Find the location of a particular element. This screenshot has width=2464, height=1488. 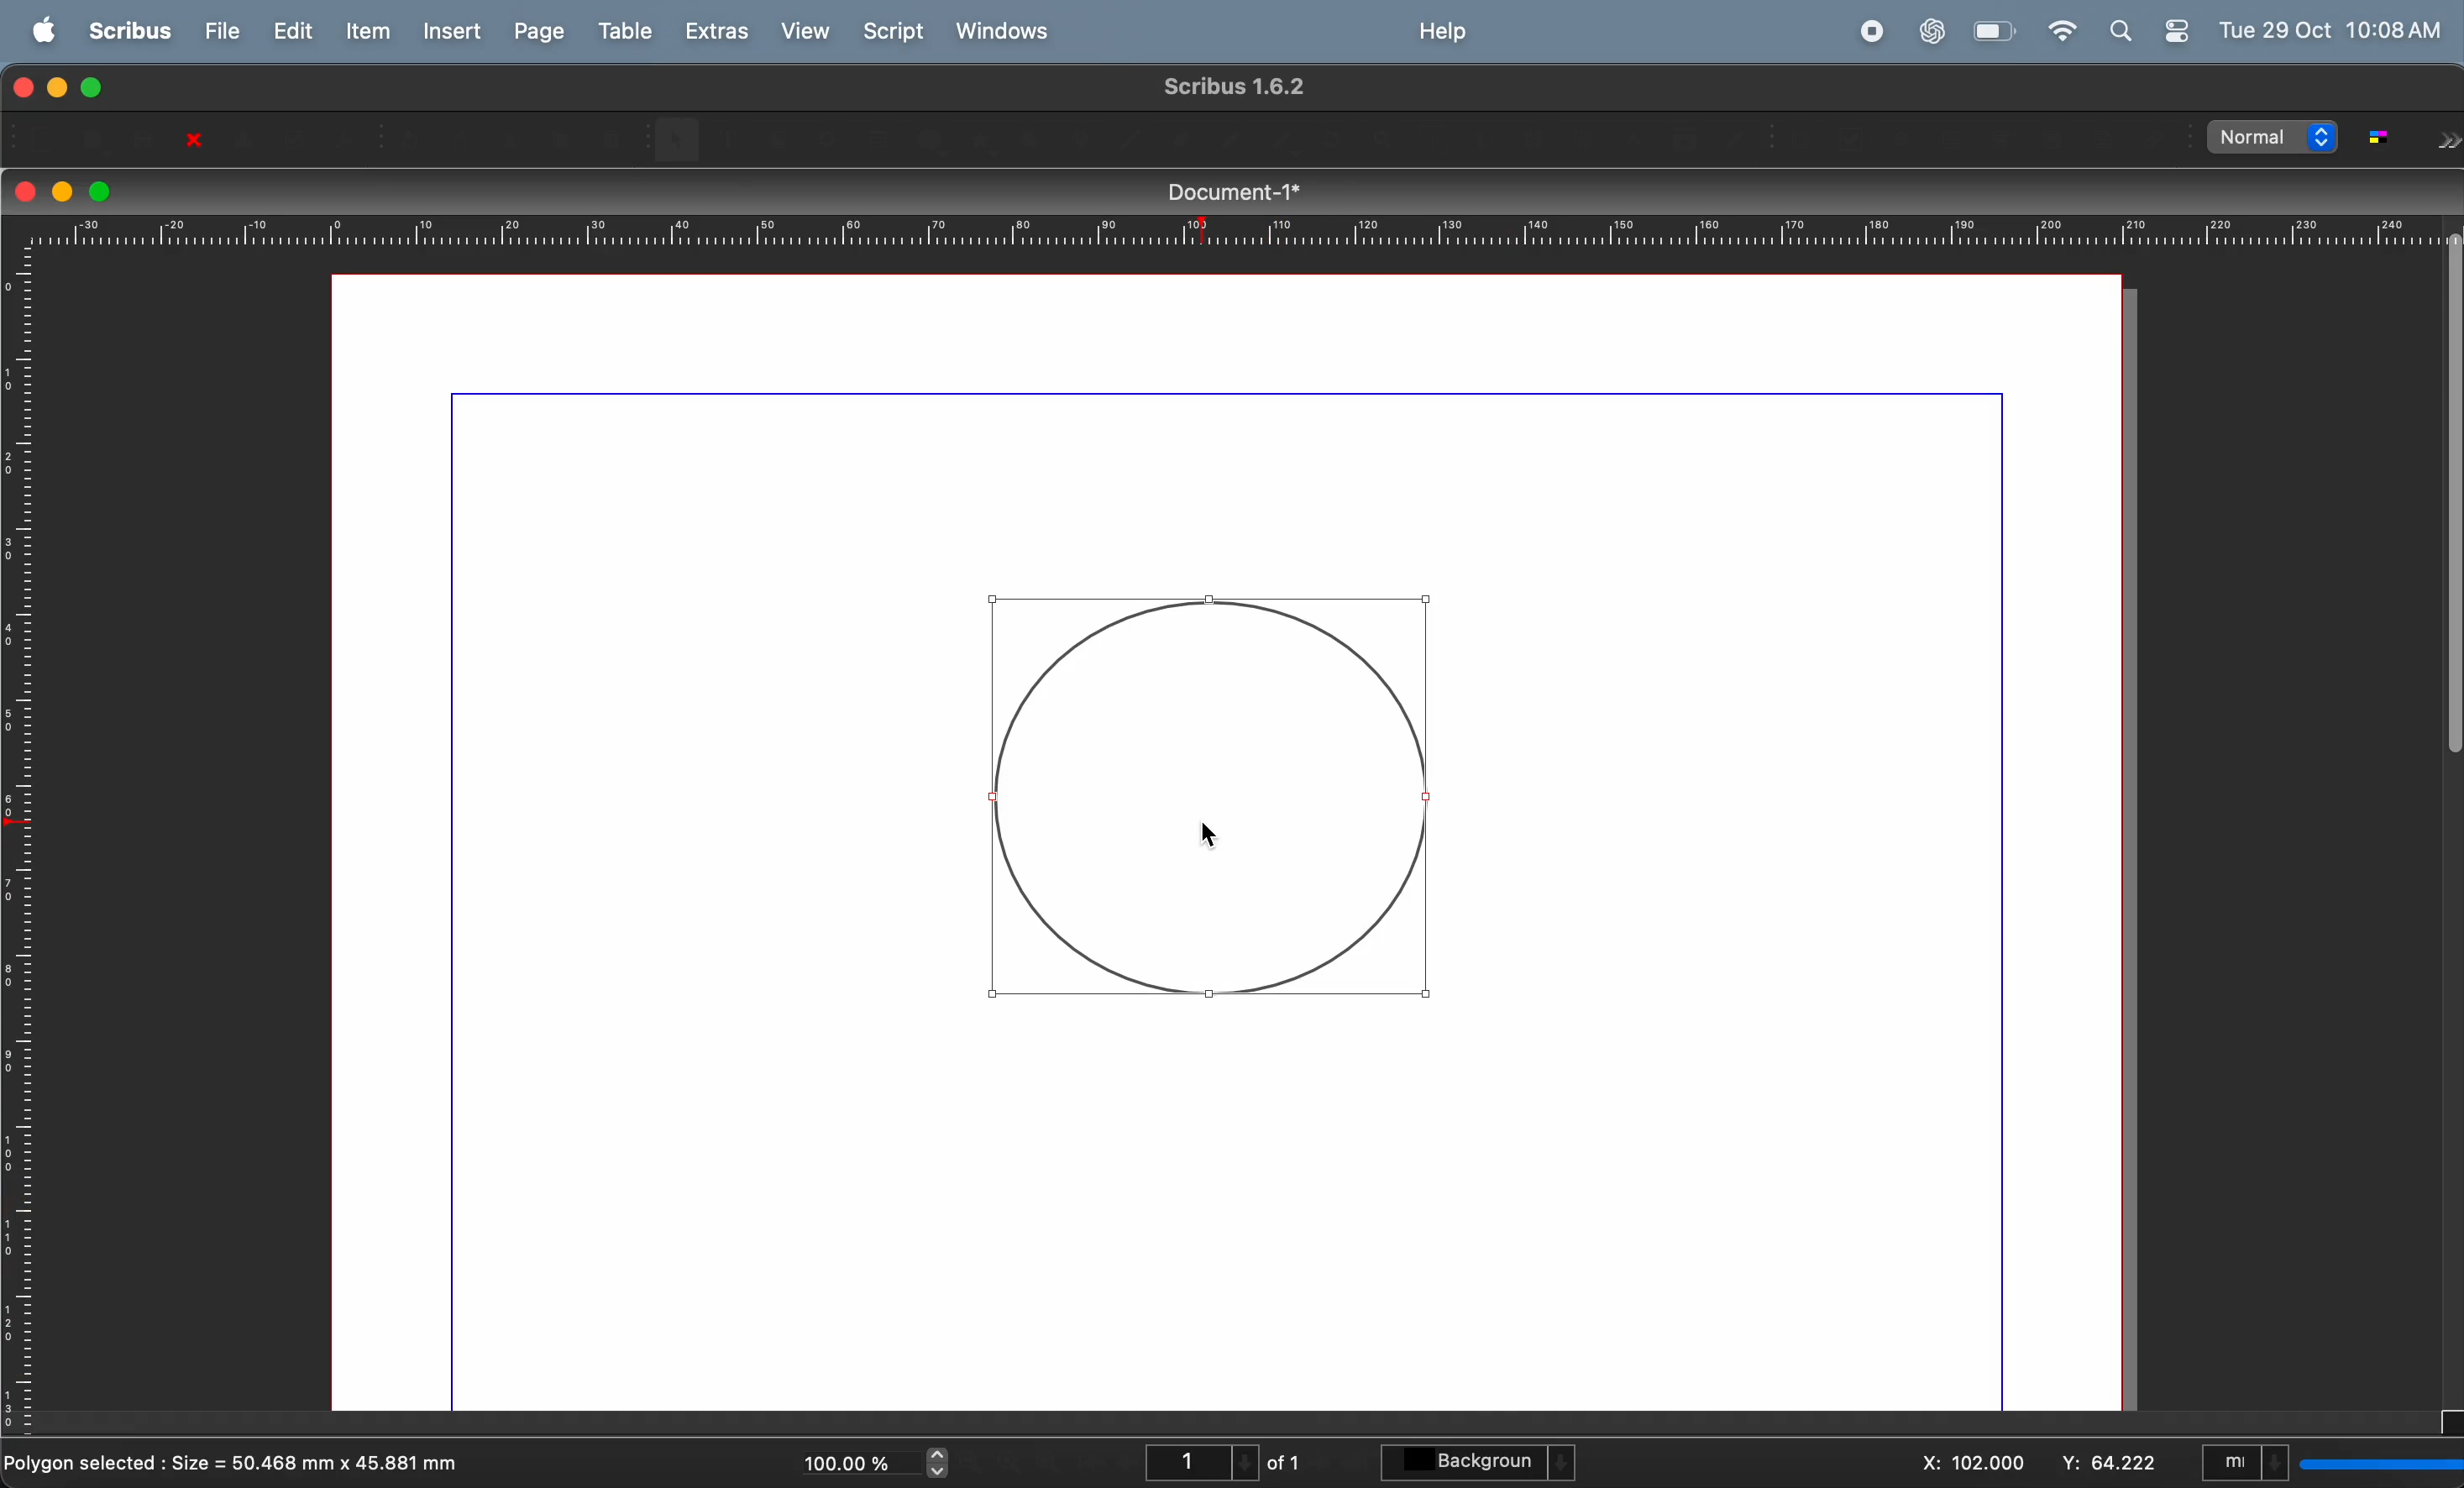

Scrollbar is located at coordinates (2449, 486).